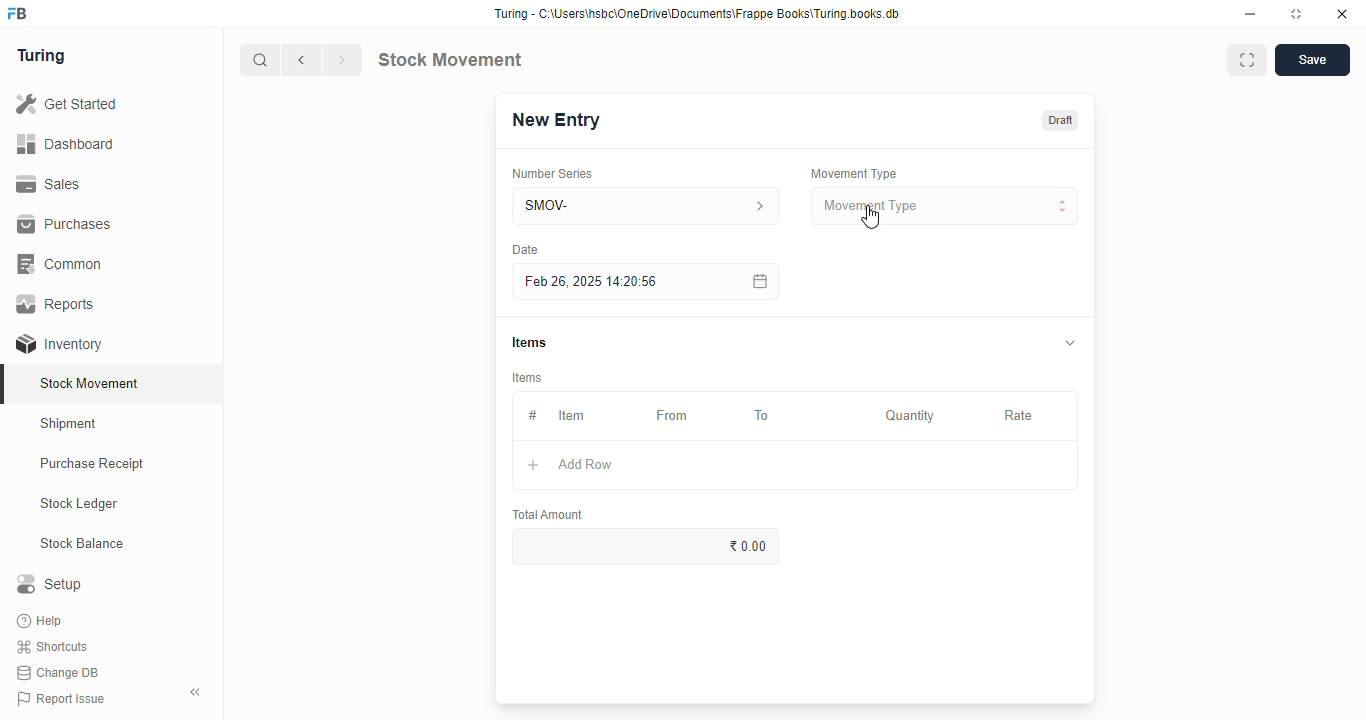 The height and width of the screenshot is (720, 1366). I want to click on turing, so click(42, 56).